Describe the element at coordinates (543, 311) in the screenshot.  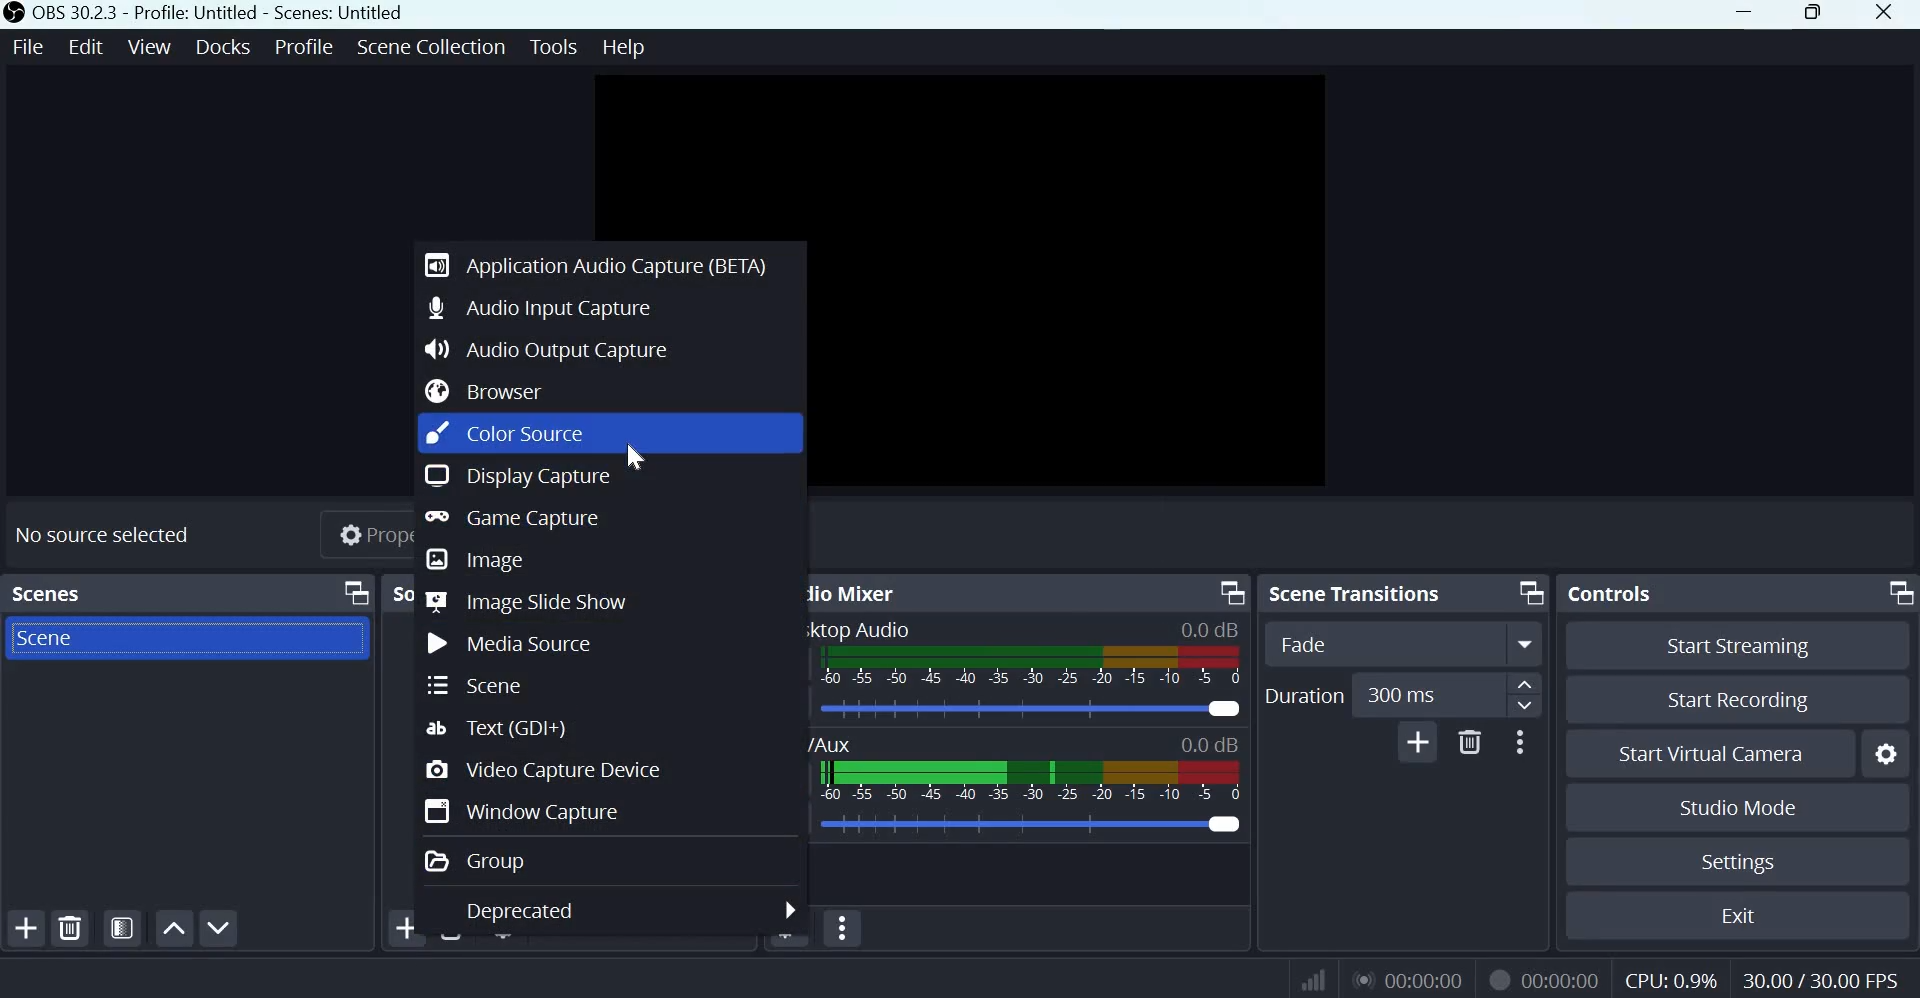
I see `Audio Input Capture` at that location.